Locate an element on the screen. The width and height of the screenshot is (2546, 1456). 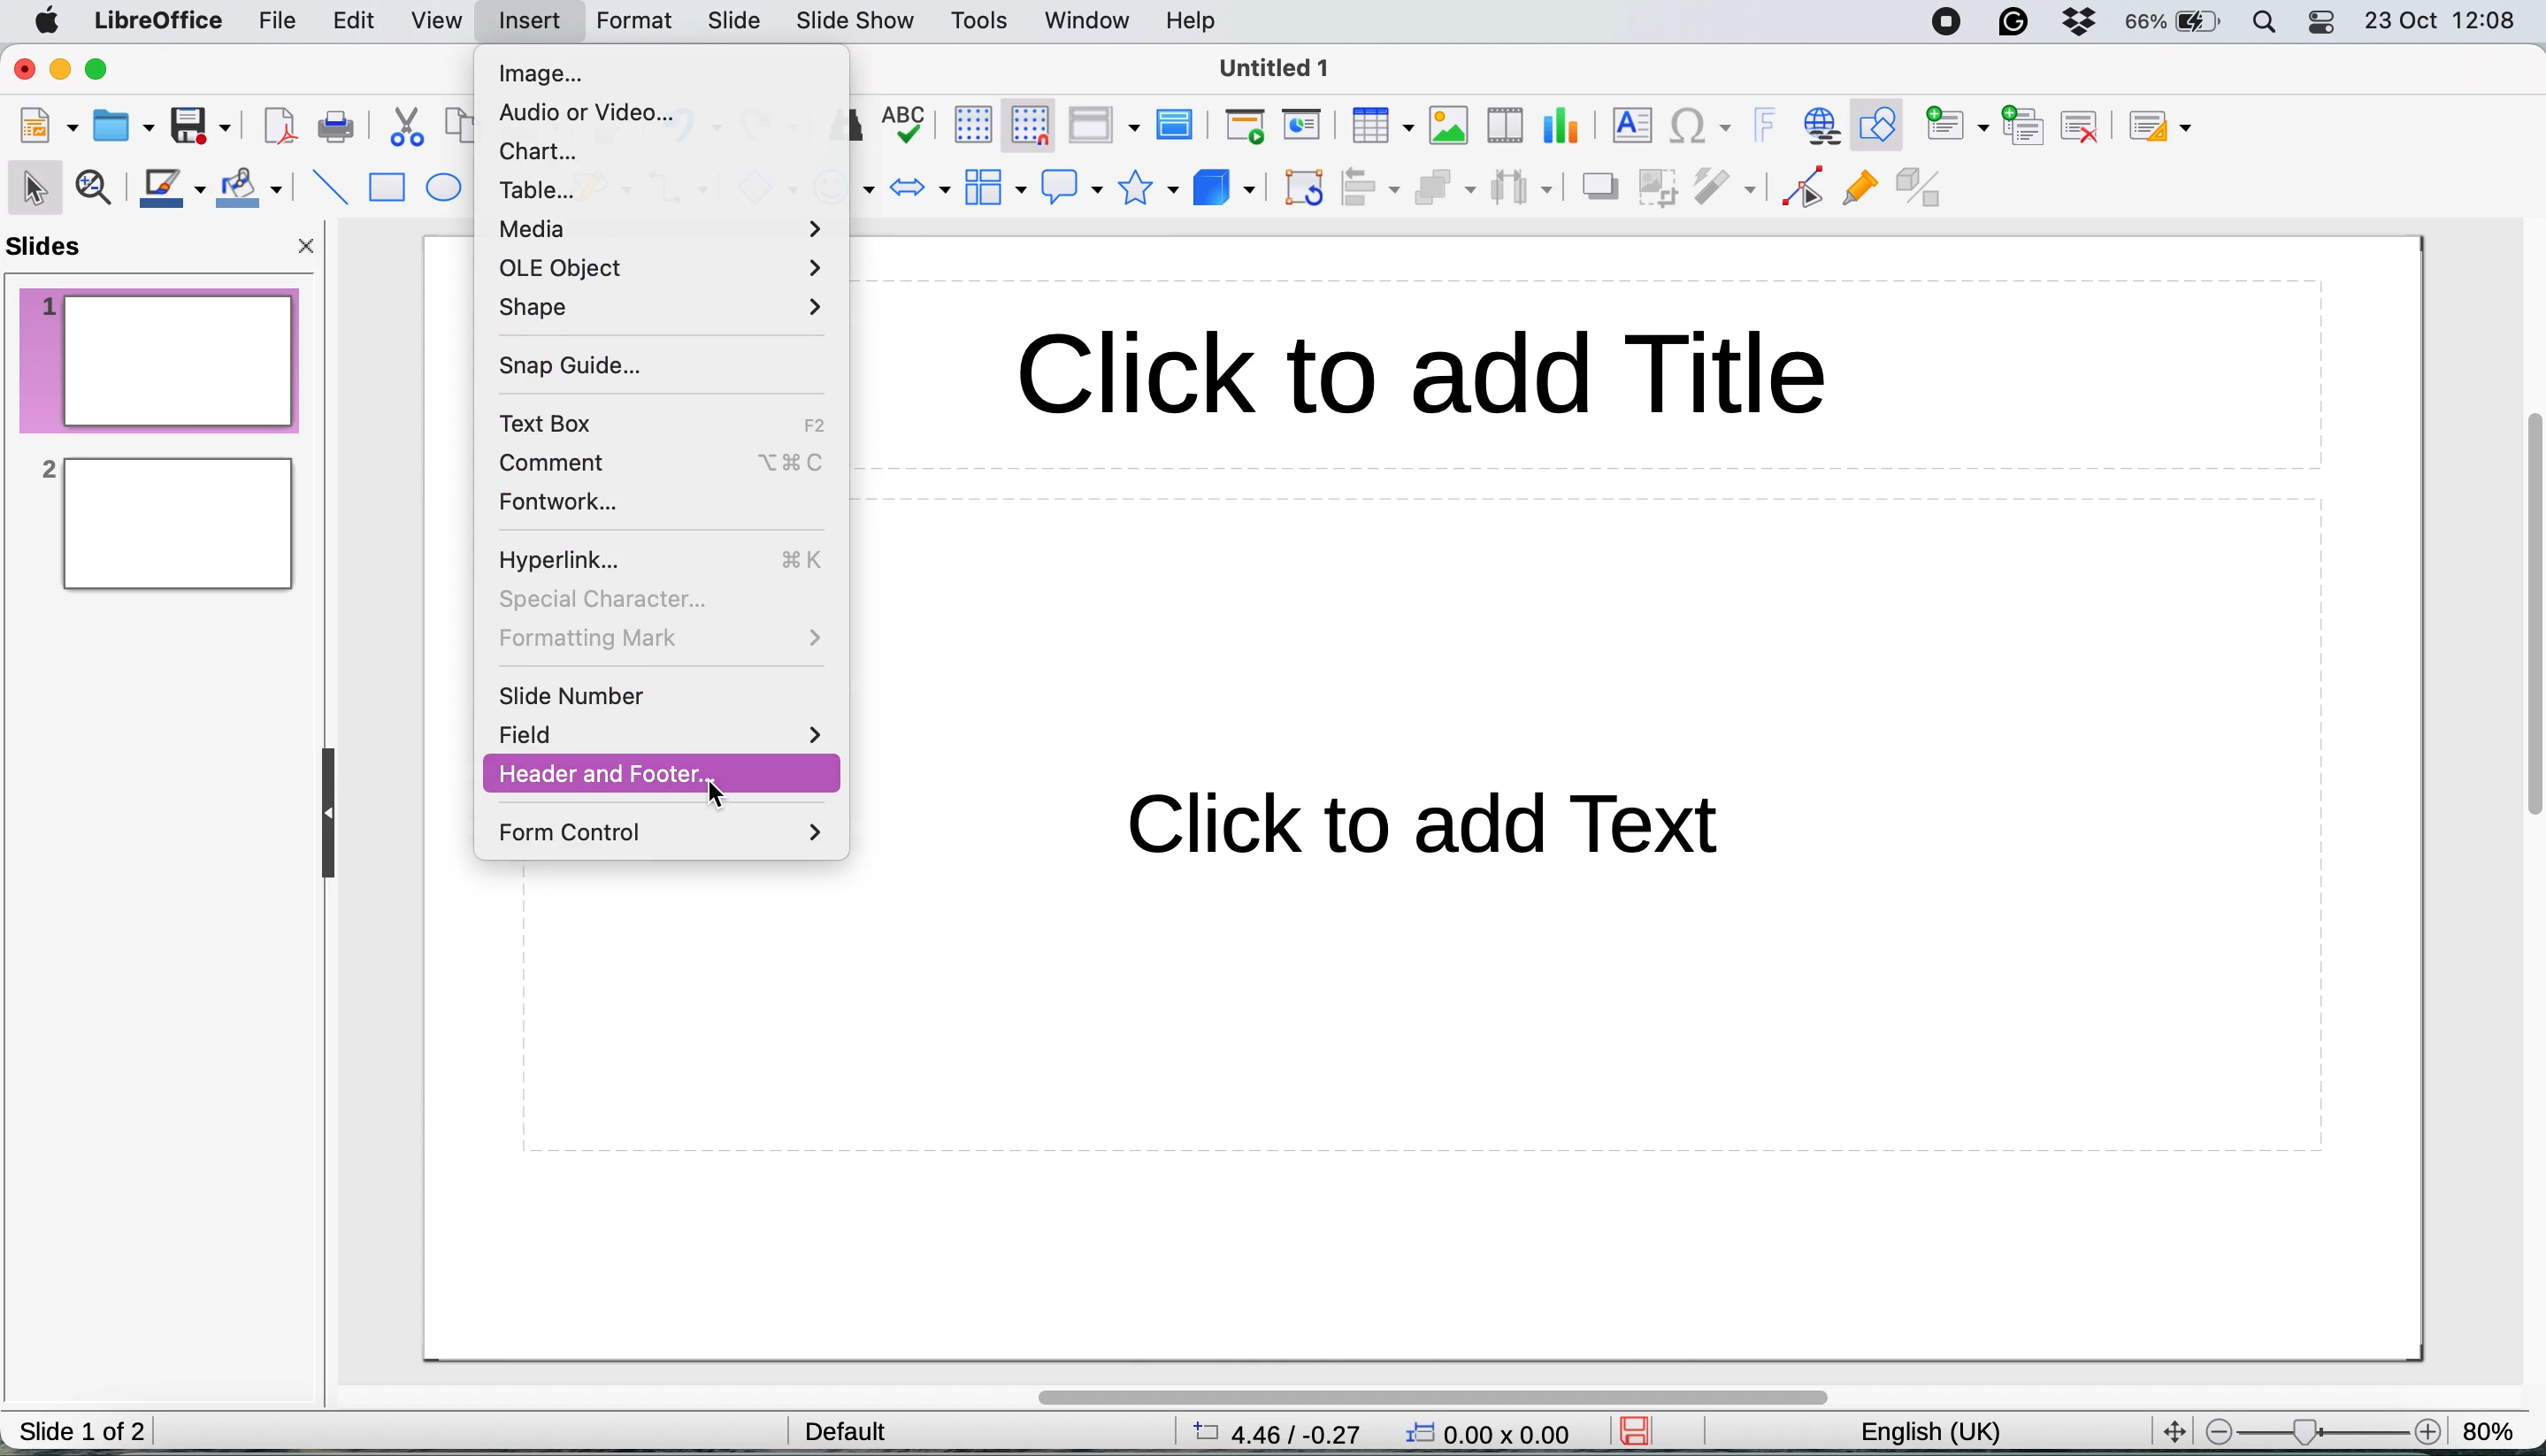
stars and banners is located at coordinates (1145, 188).